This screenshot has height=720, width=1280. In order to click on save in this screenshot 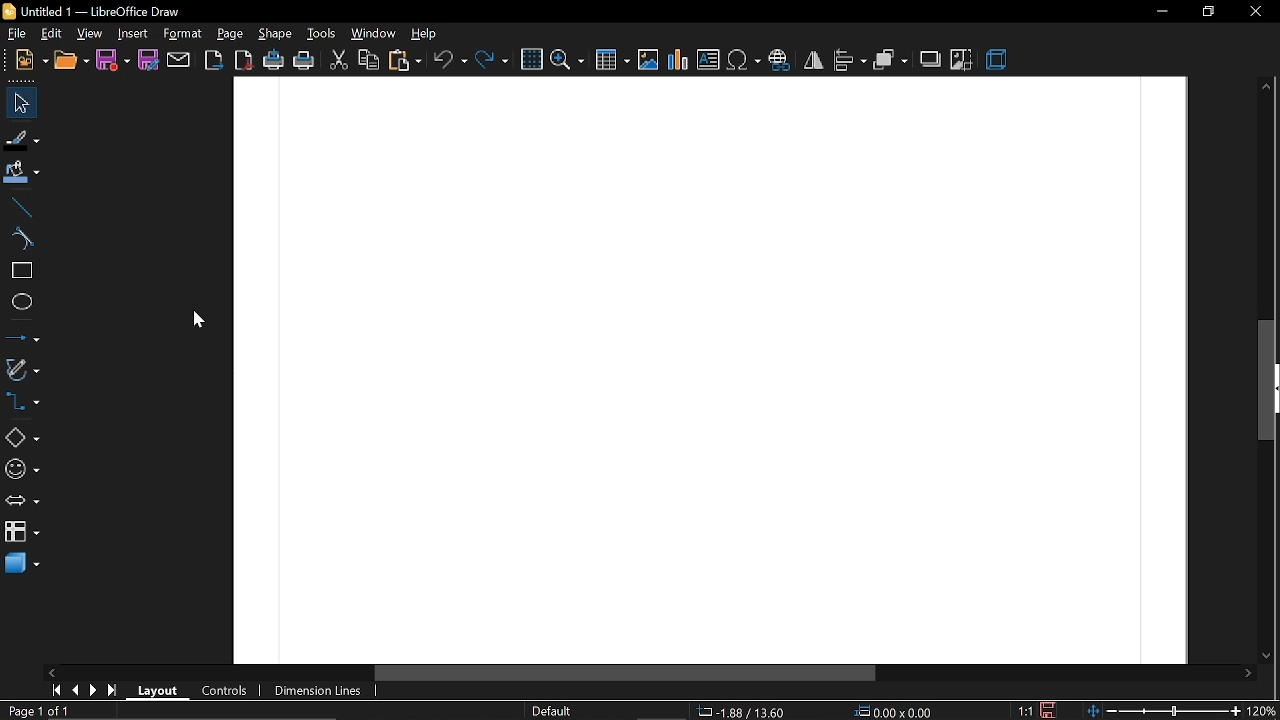, I will do `click(1049, 710)`.